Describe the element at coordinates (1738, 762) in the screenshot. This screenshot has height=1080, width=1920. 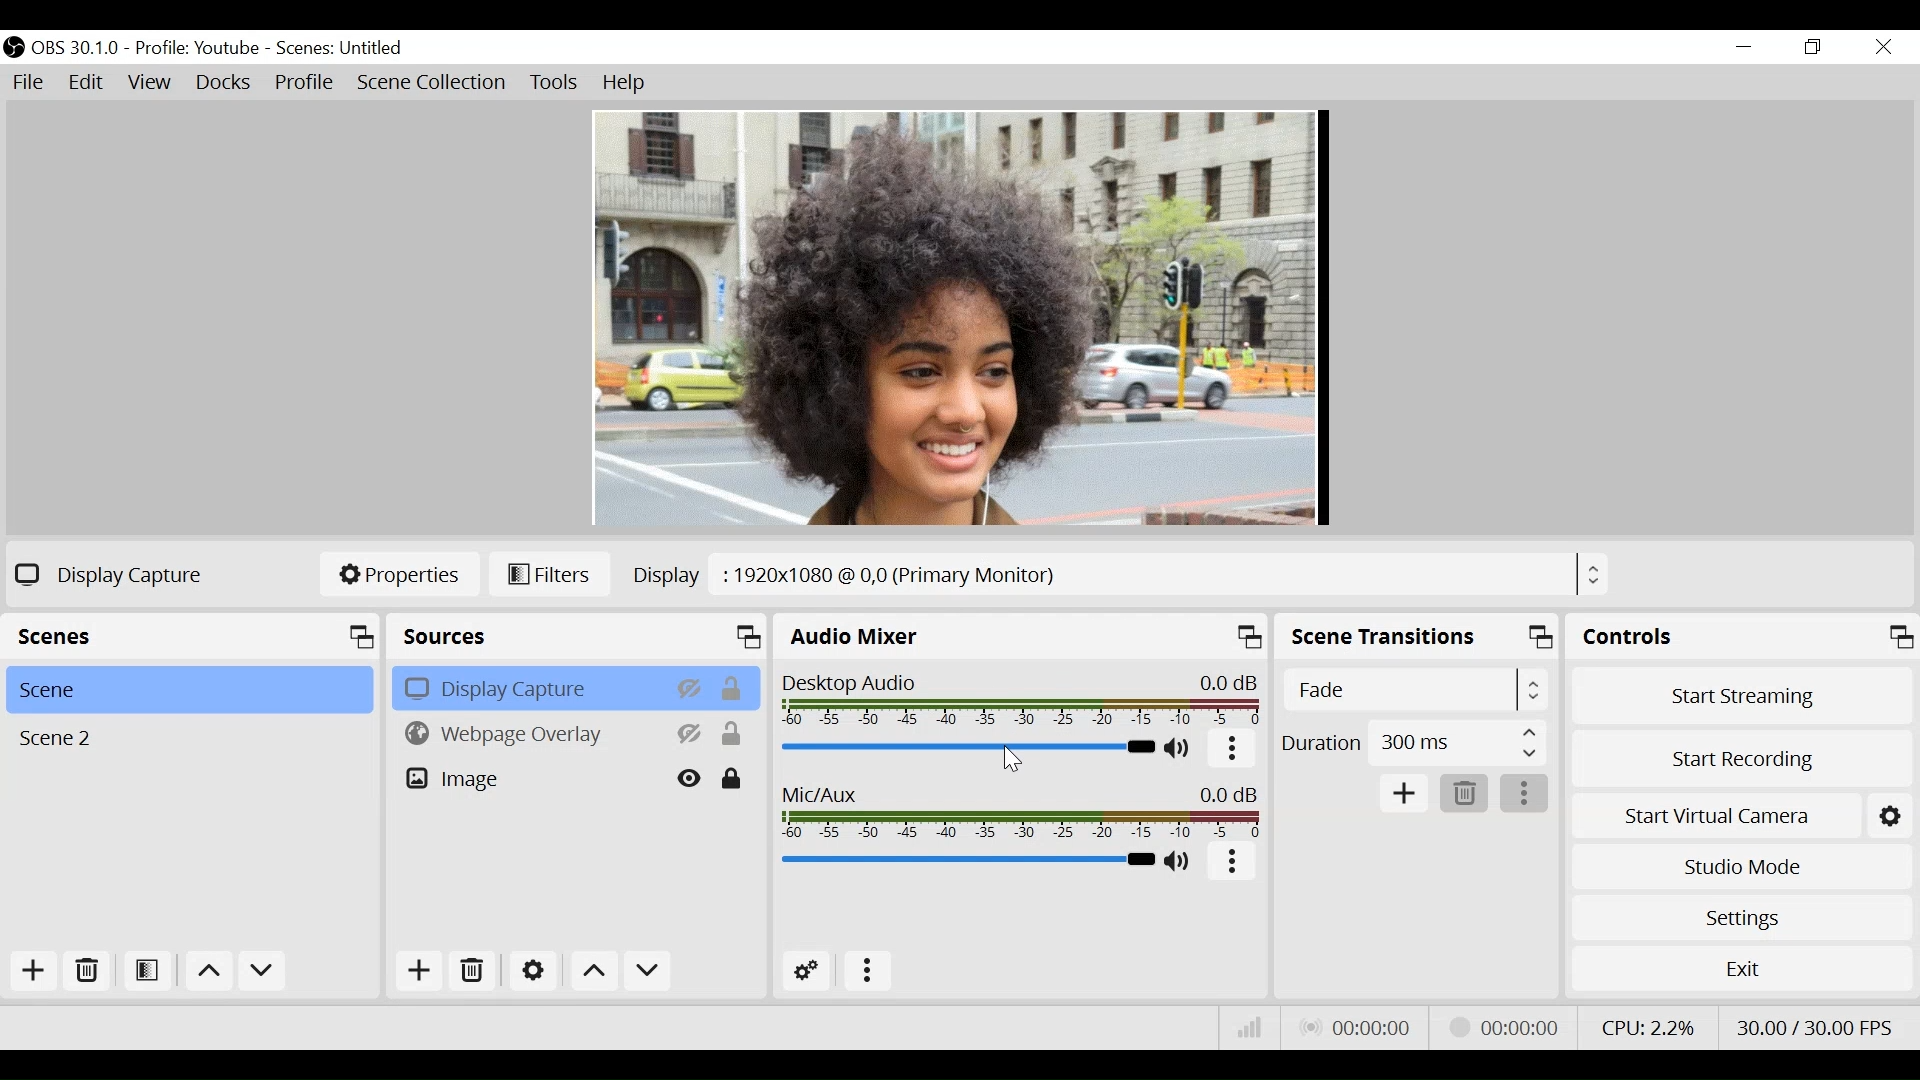
I see `Start Recording` at that location.